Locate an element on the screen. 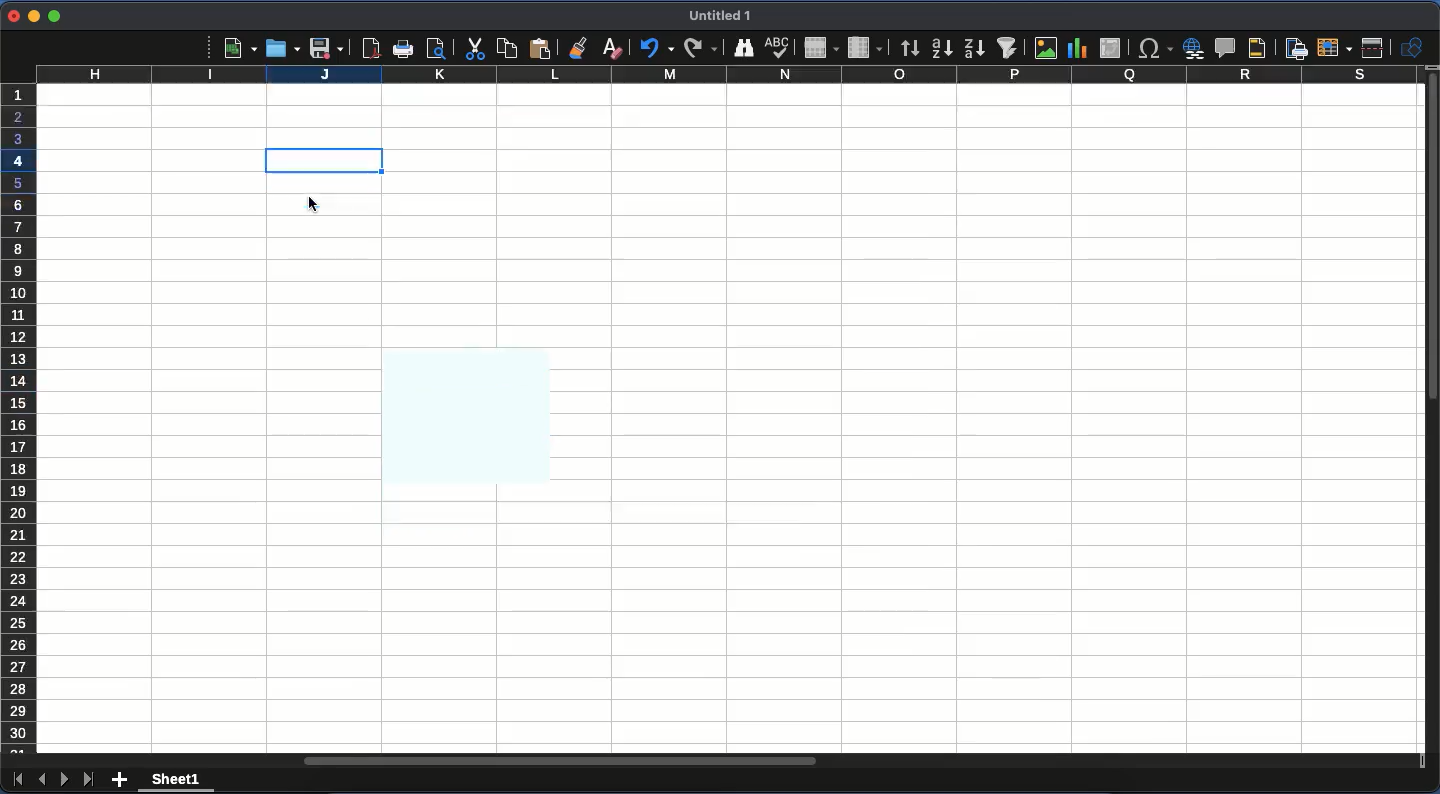 This screenshot has width=1440, height=794. show draw function is located at coordinates (1412, 48).